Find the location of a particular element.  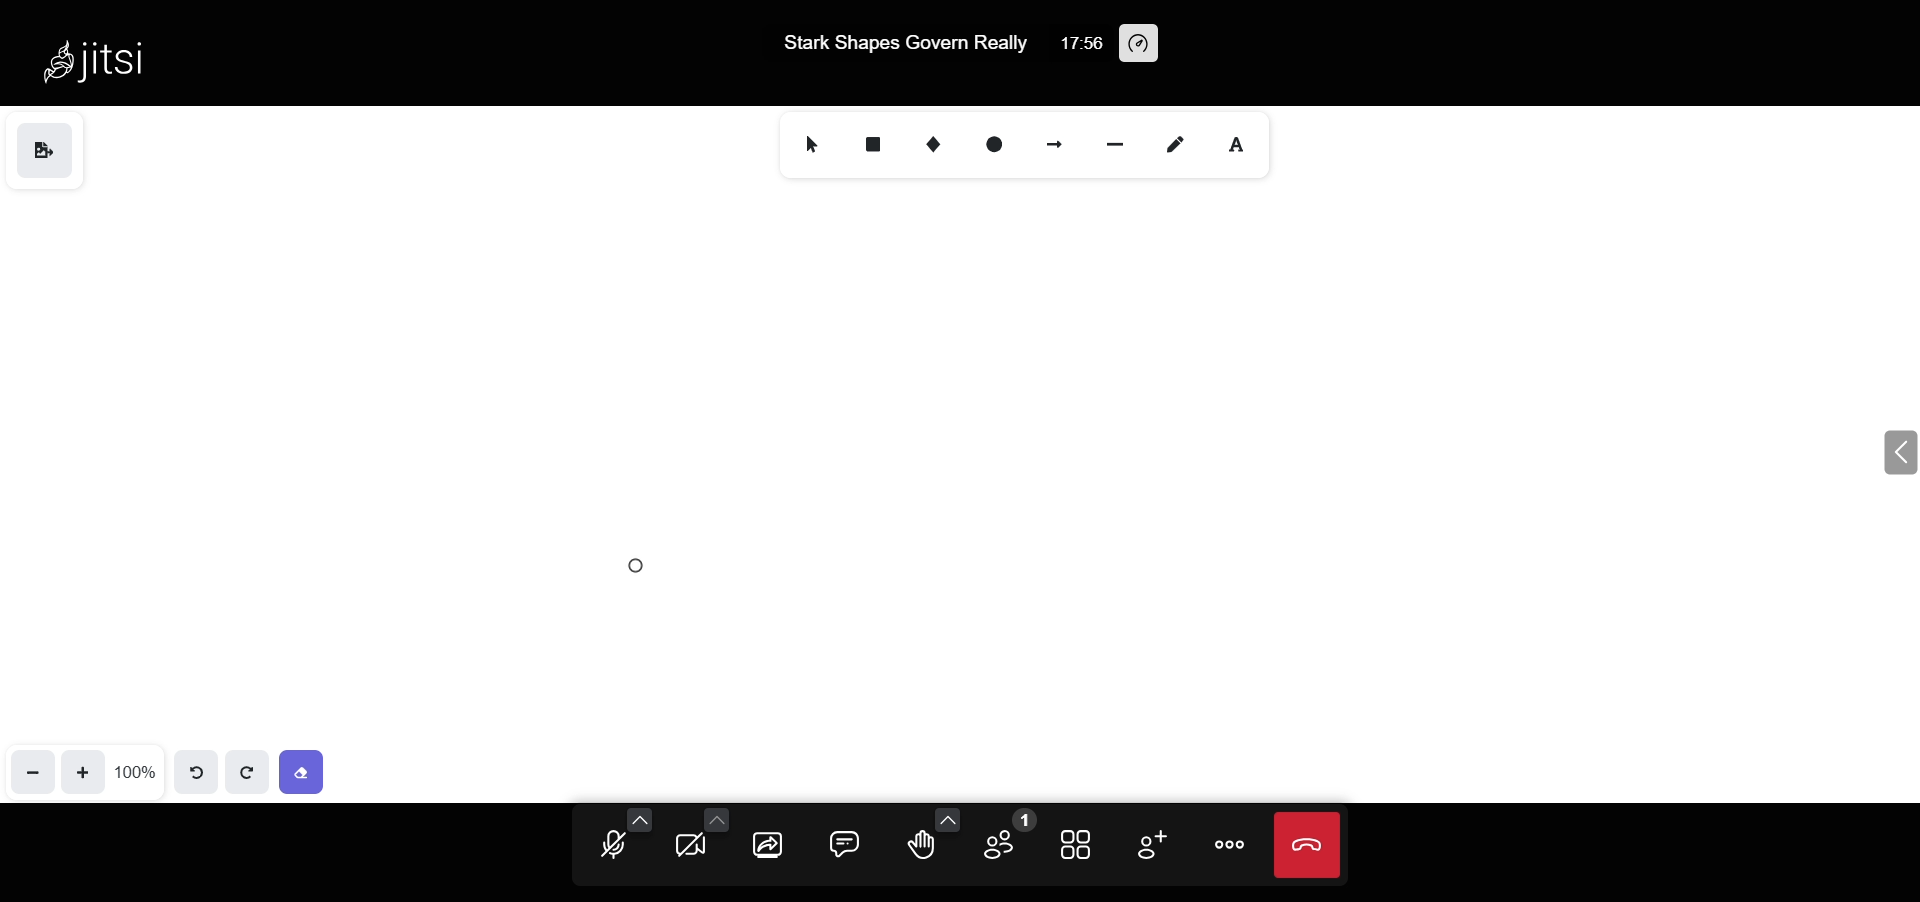

performance setting is located at coordinates (1153, 45).